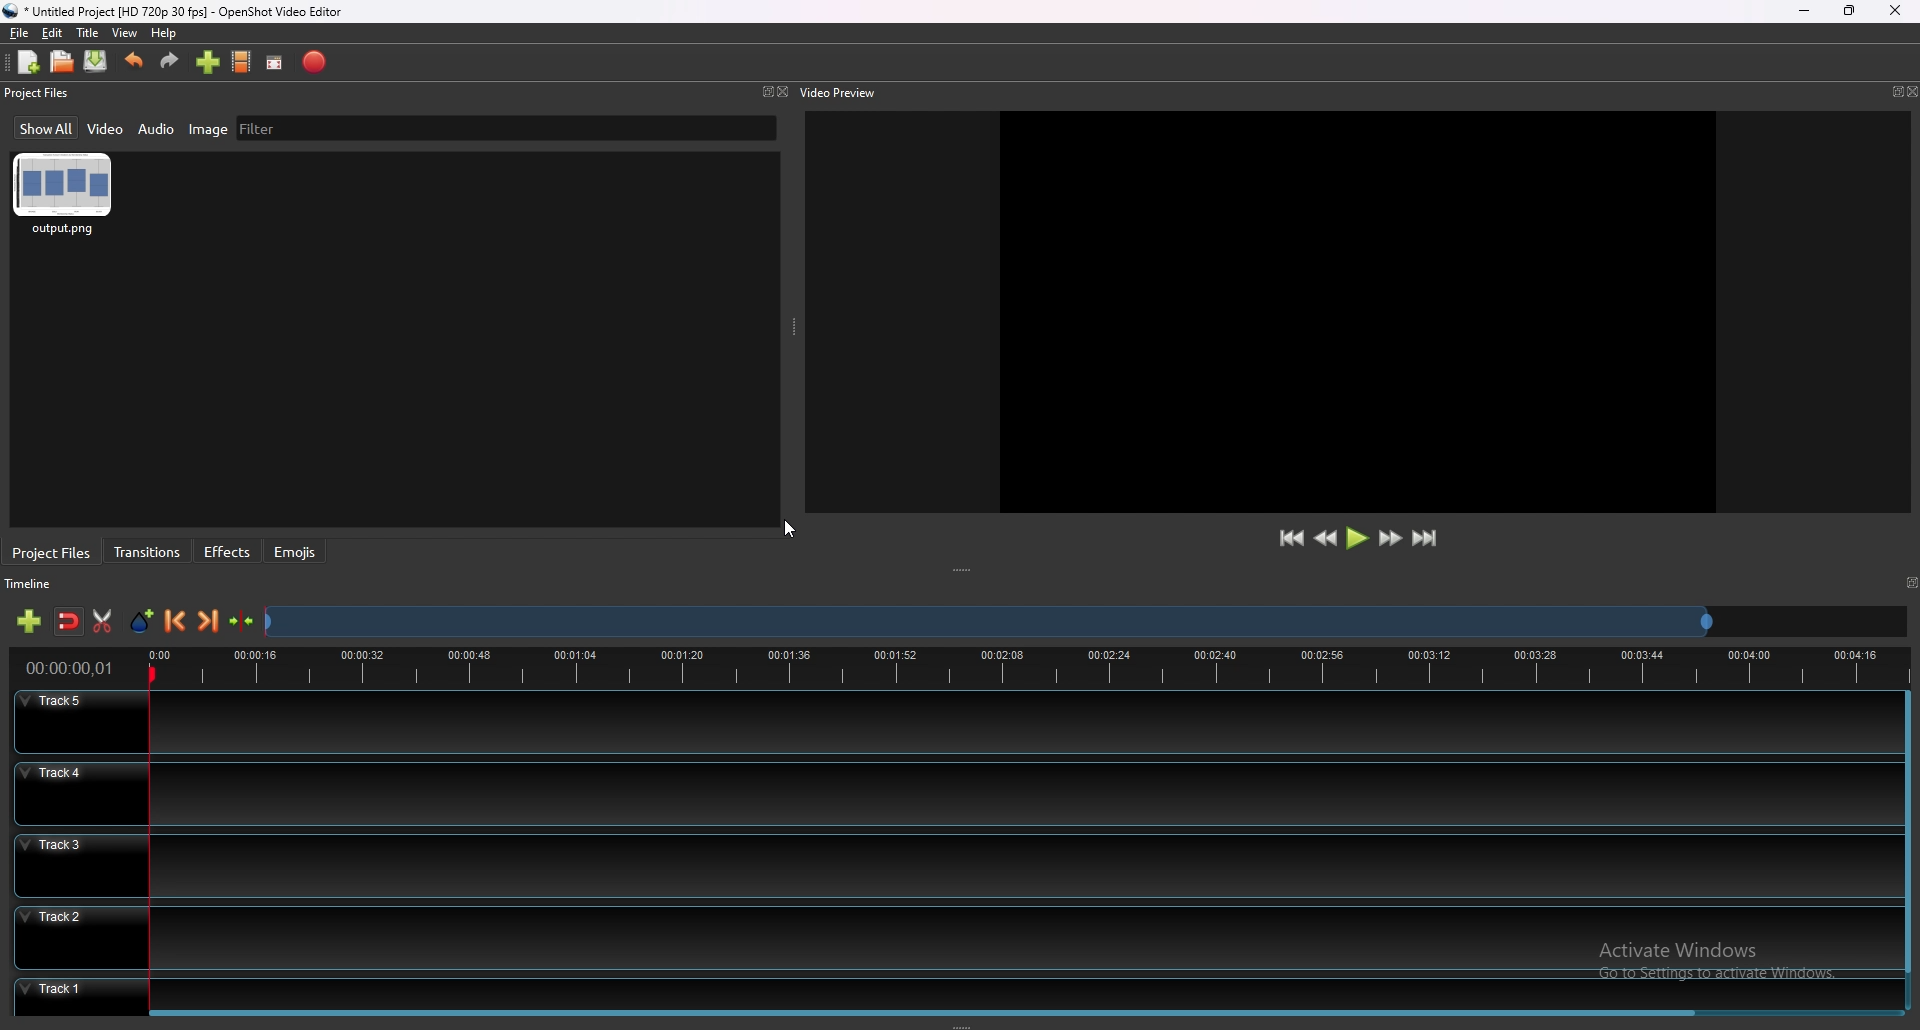 The height and width of the screenshot is (1030, 1920). Describe the element at coordinates (157, 129) in the screenshot. I see `audio` at that location.